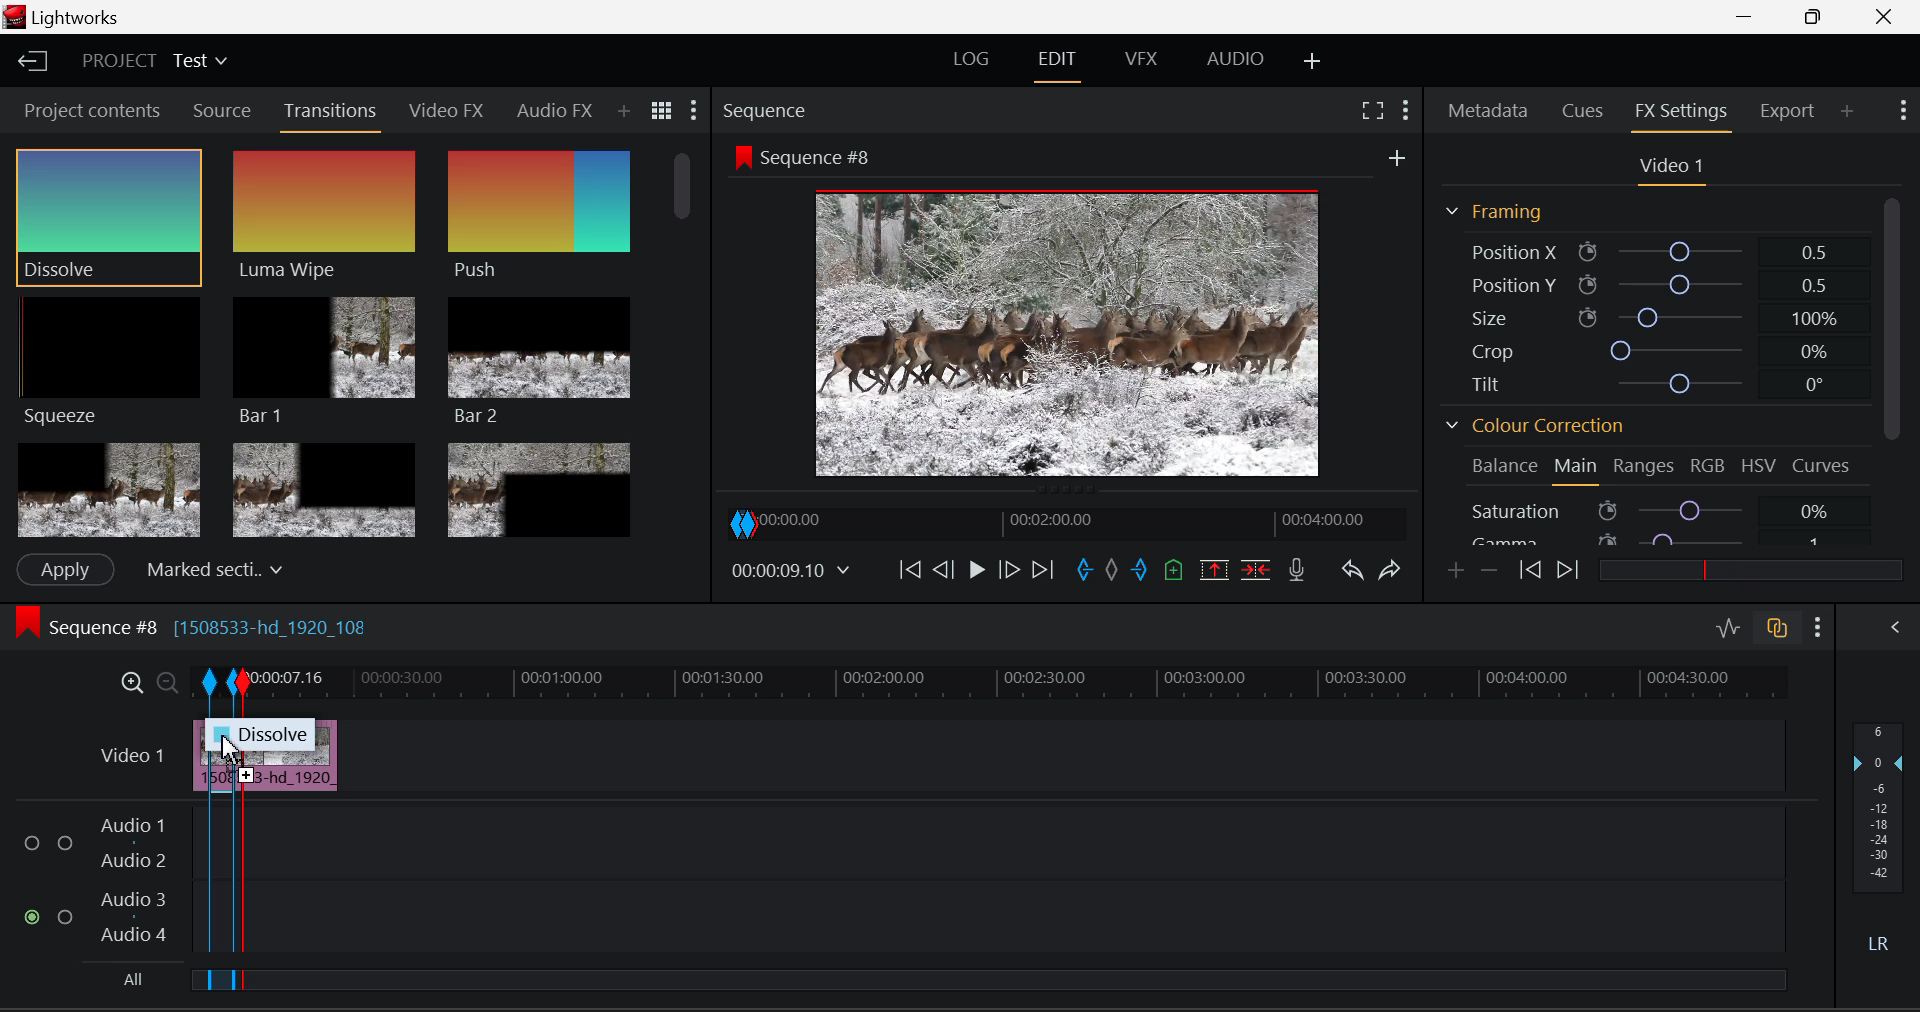  Describe the element at coordinates (133, 901) in the screenshot. I see `Audio 3` at that location.